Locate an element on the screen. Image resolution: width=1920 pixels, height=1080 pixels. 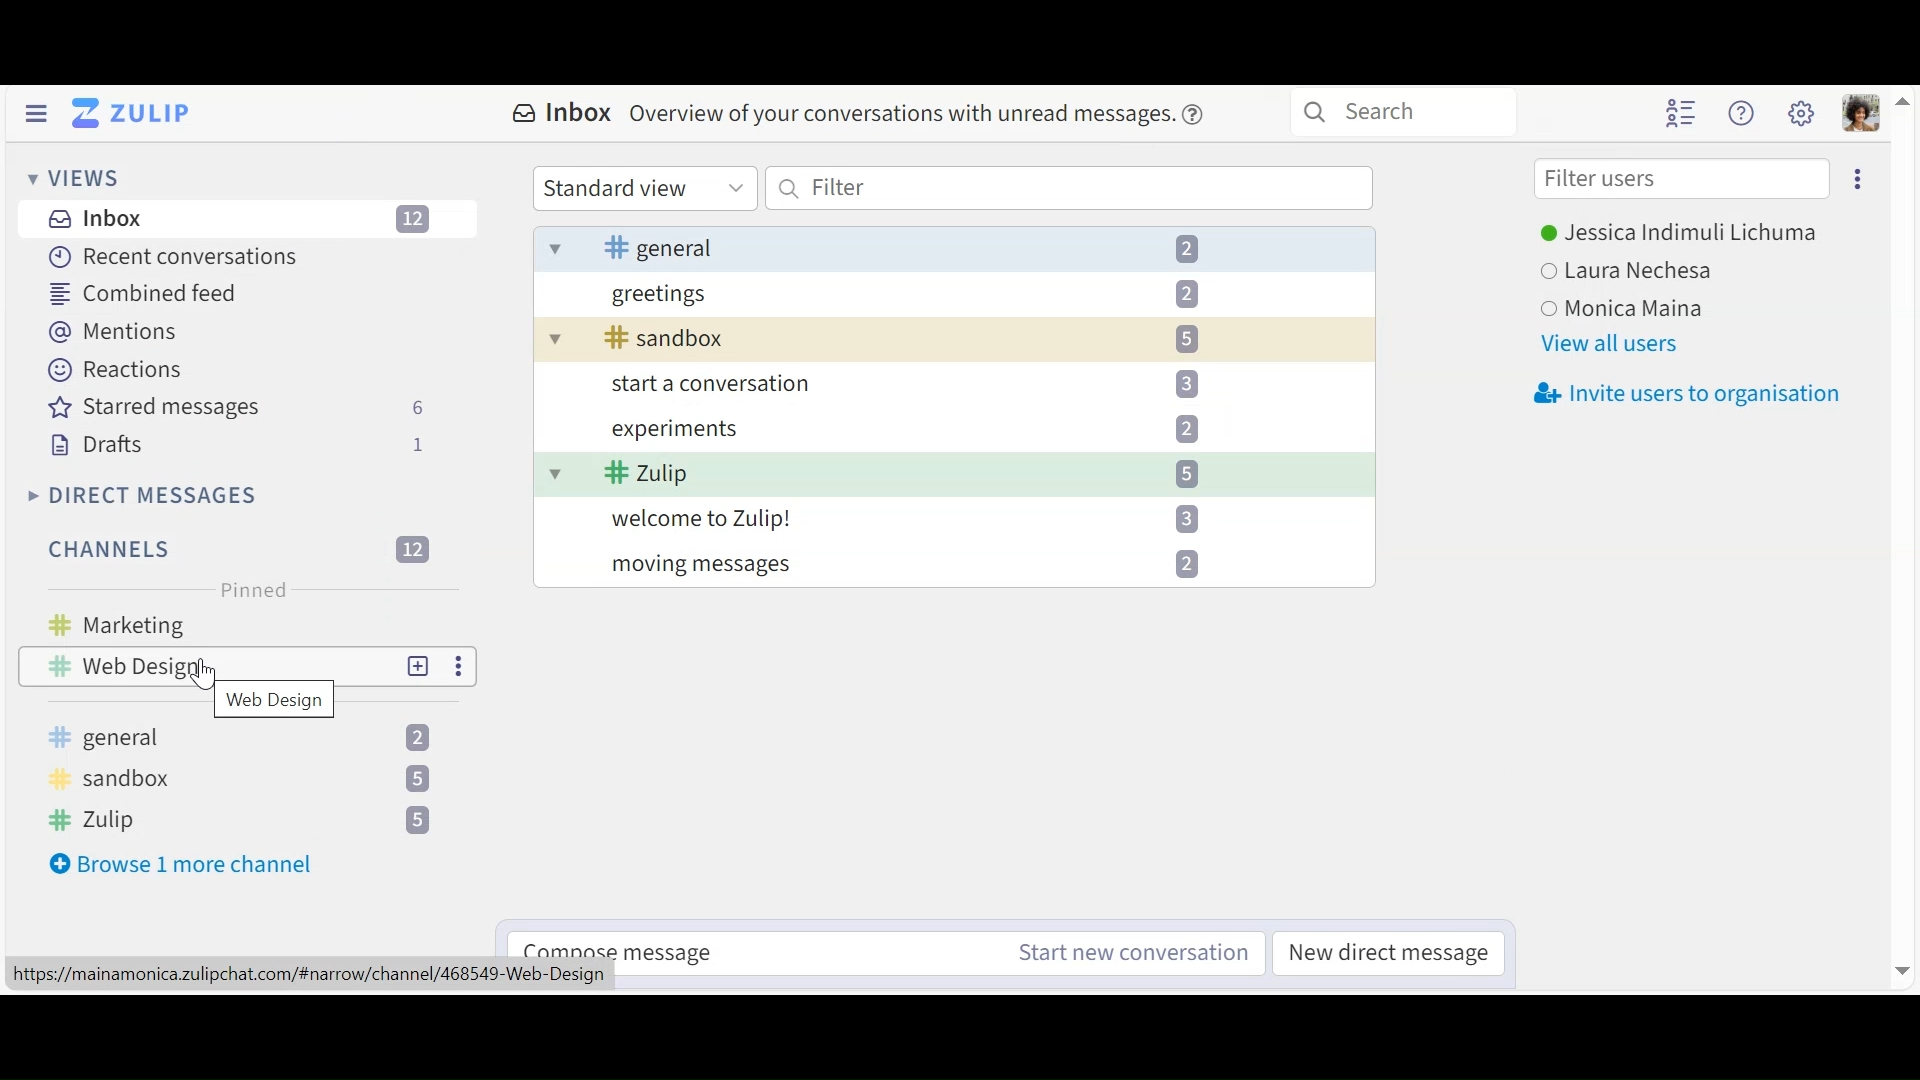
Compose is located at coordinates (565, 942).